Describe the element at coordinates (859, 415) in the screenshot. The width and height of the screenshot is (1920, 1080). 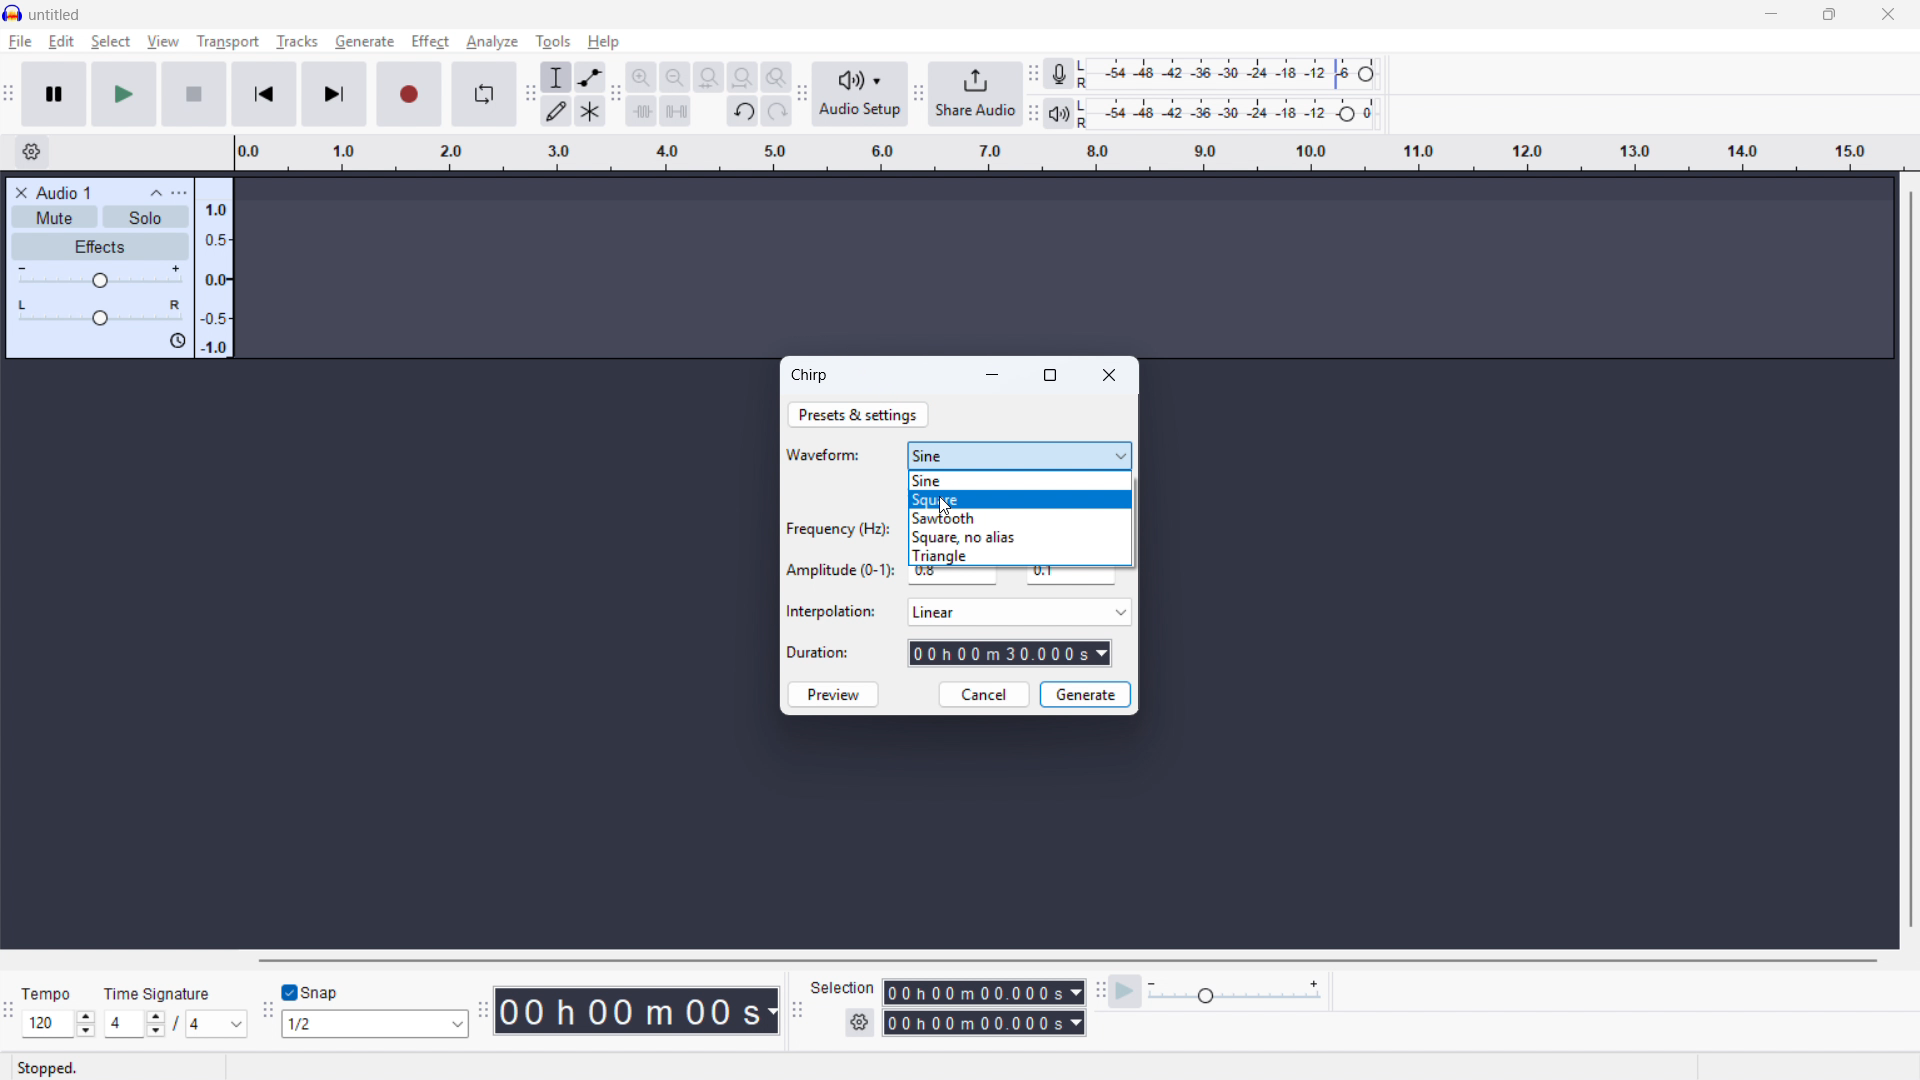
I see `Presets and settings ` at that location.